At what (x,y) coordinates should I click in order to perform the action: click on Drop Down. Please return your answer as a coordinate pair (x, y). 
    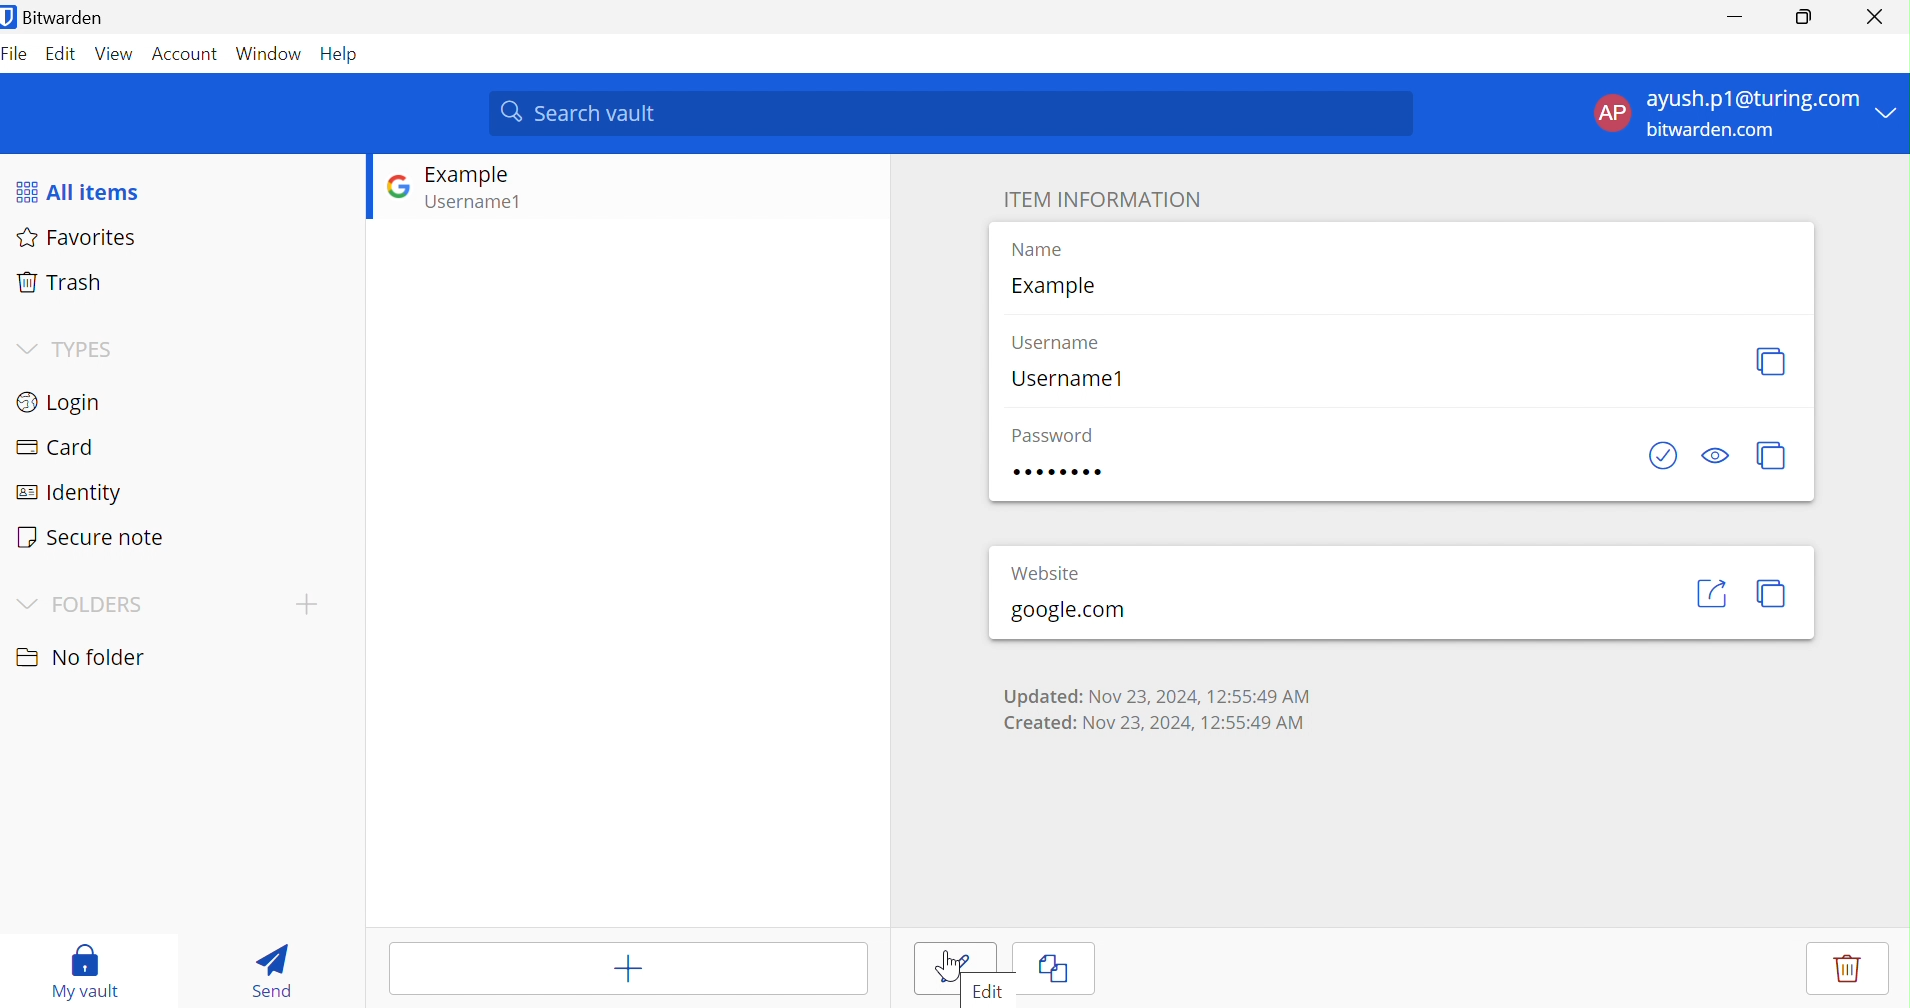
    Looking at the image, I should click on (23, 600).